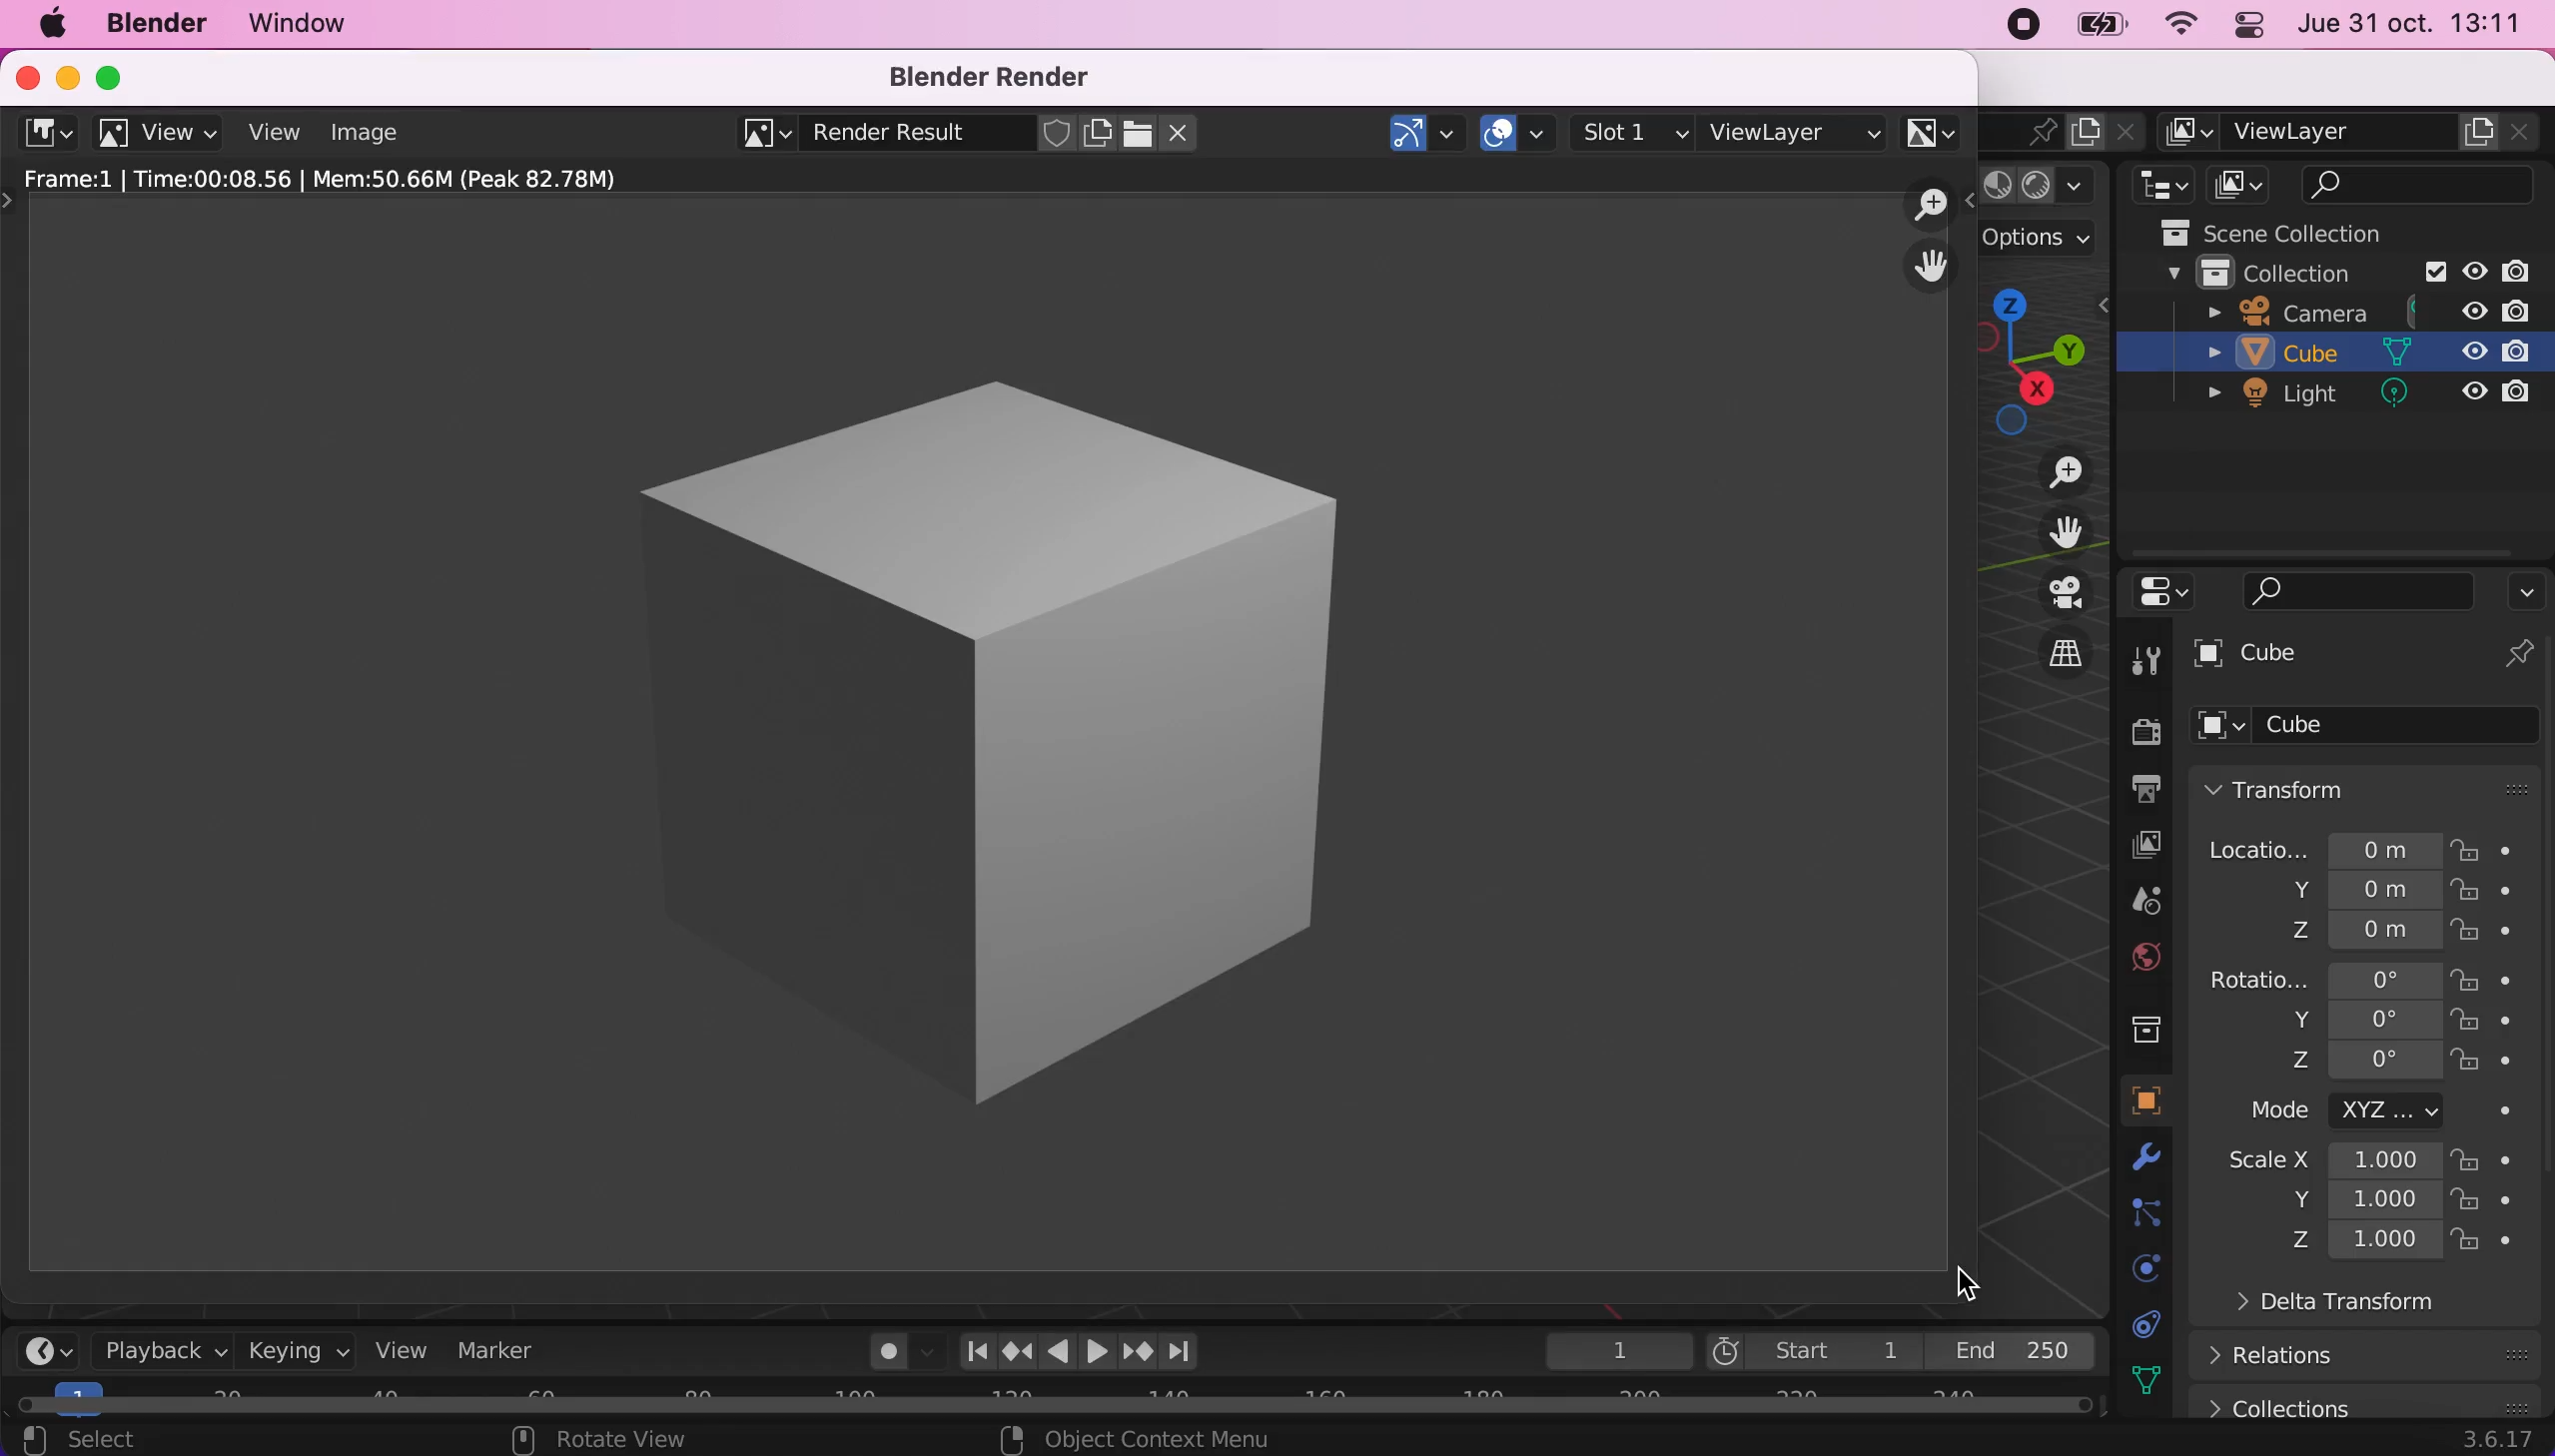 This screenshot has height=1456, width=2555. What do you see at coordinates (2343, 1114) in the screenshot?
I see `mode` at bounding box center [2343, 1114].